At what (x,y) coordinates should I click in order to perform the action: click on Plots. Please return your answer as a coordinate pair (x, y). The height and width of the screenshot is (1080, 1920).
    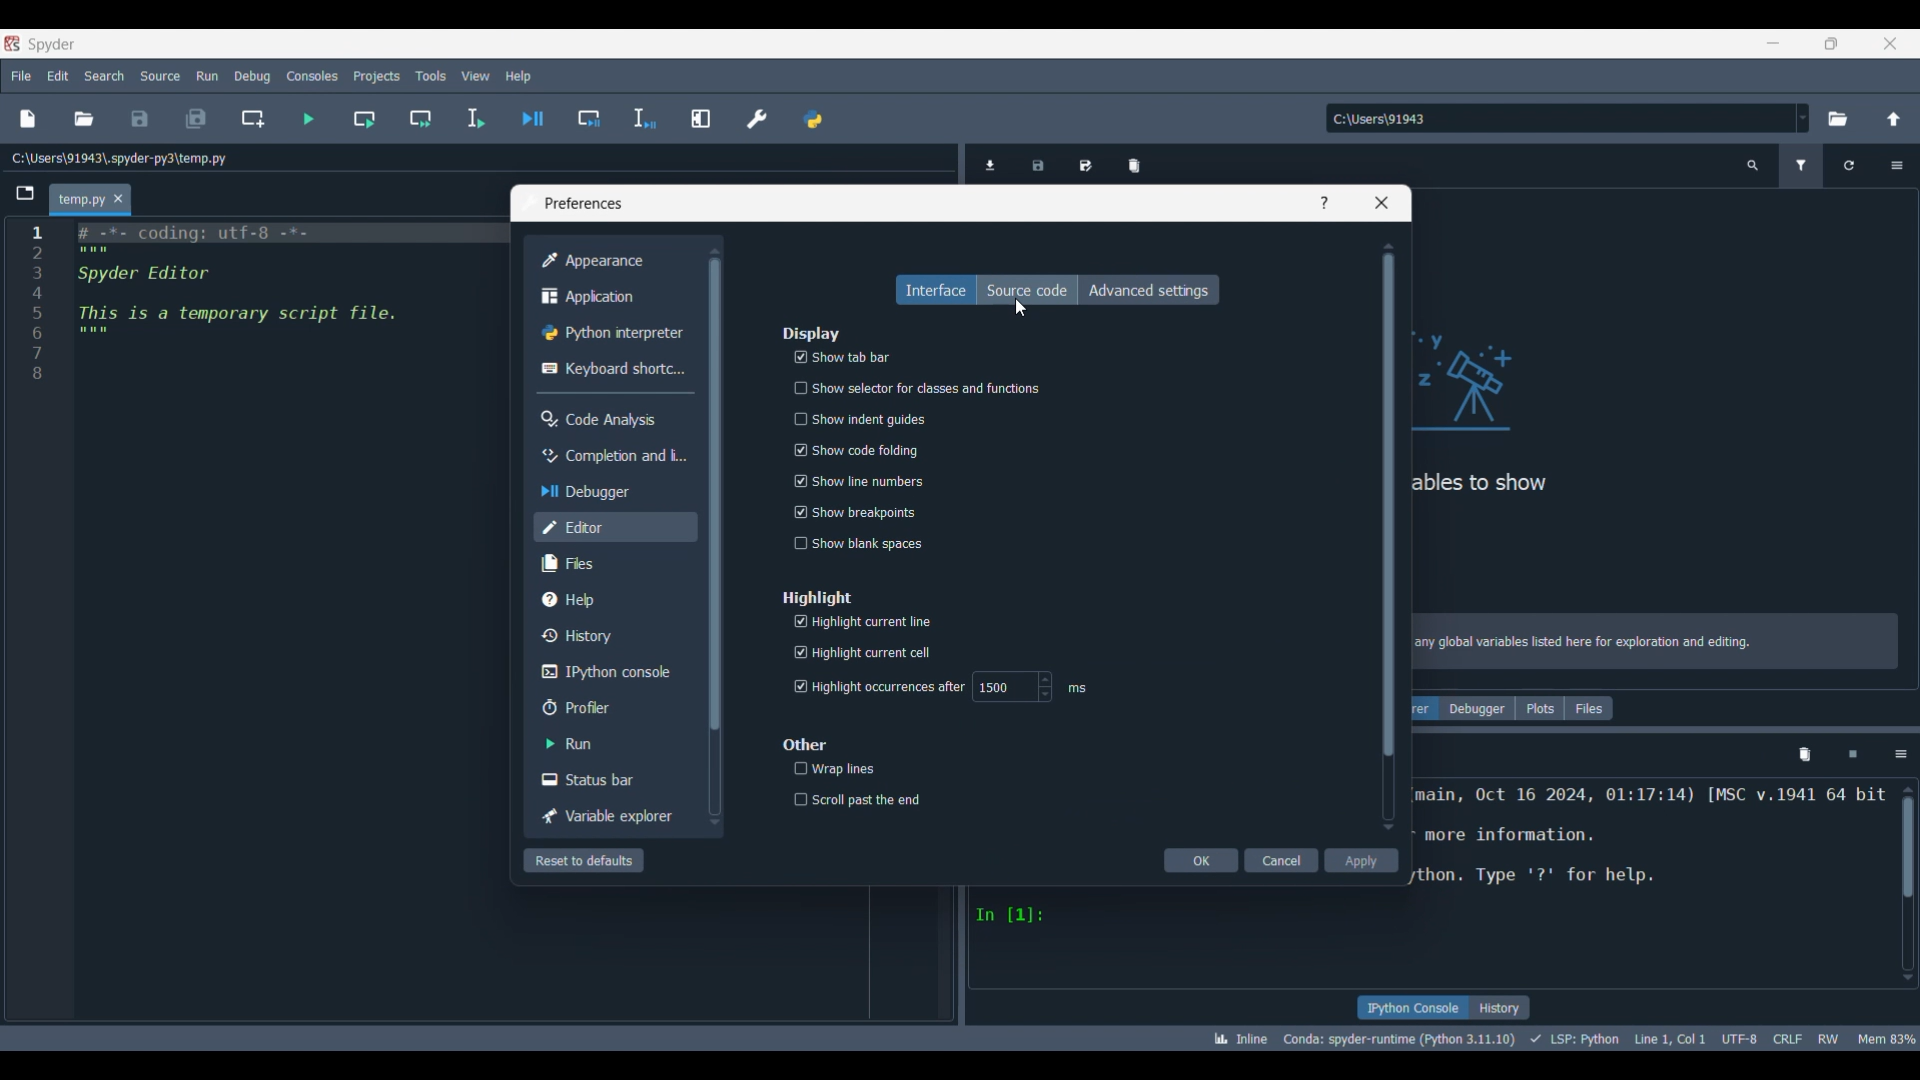
    Looking at the image, I should click on (1540, 708).